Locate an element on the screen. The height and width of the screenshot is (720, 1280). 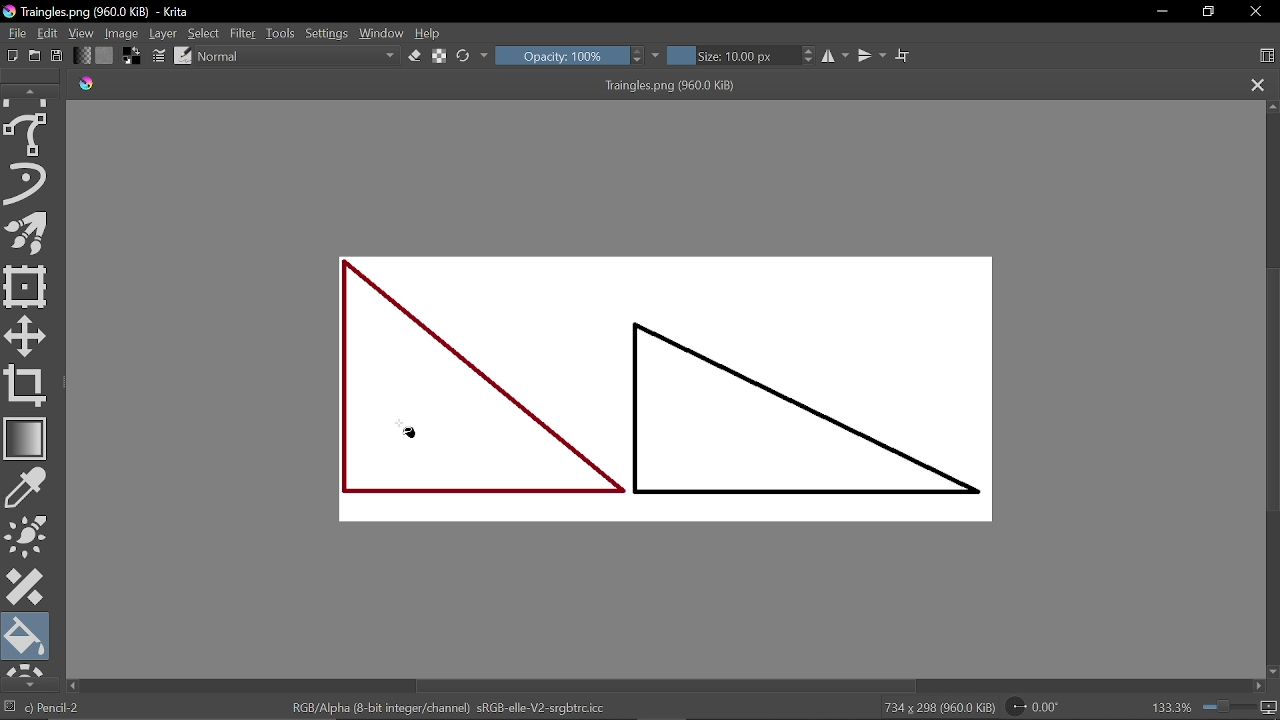
Wrap around text mode is located at coordinates (905, 57).